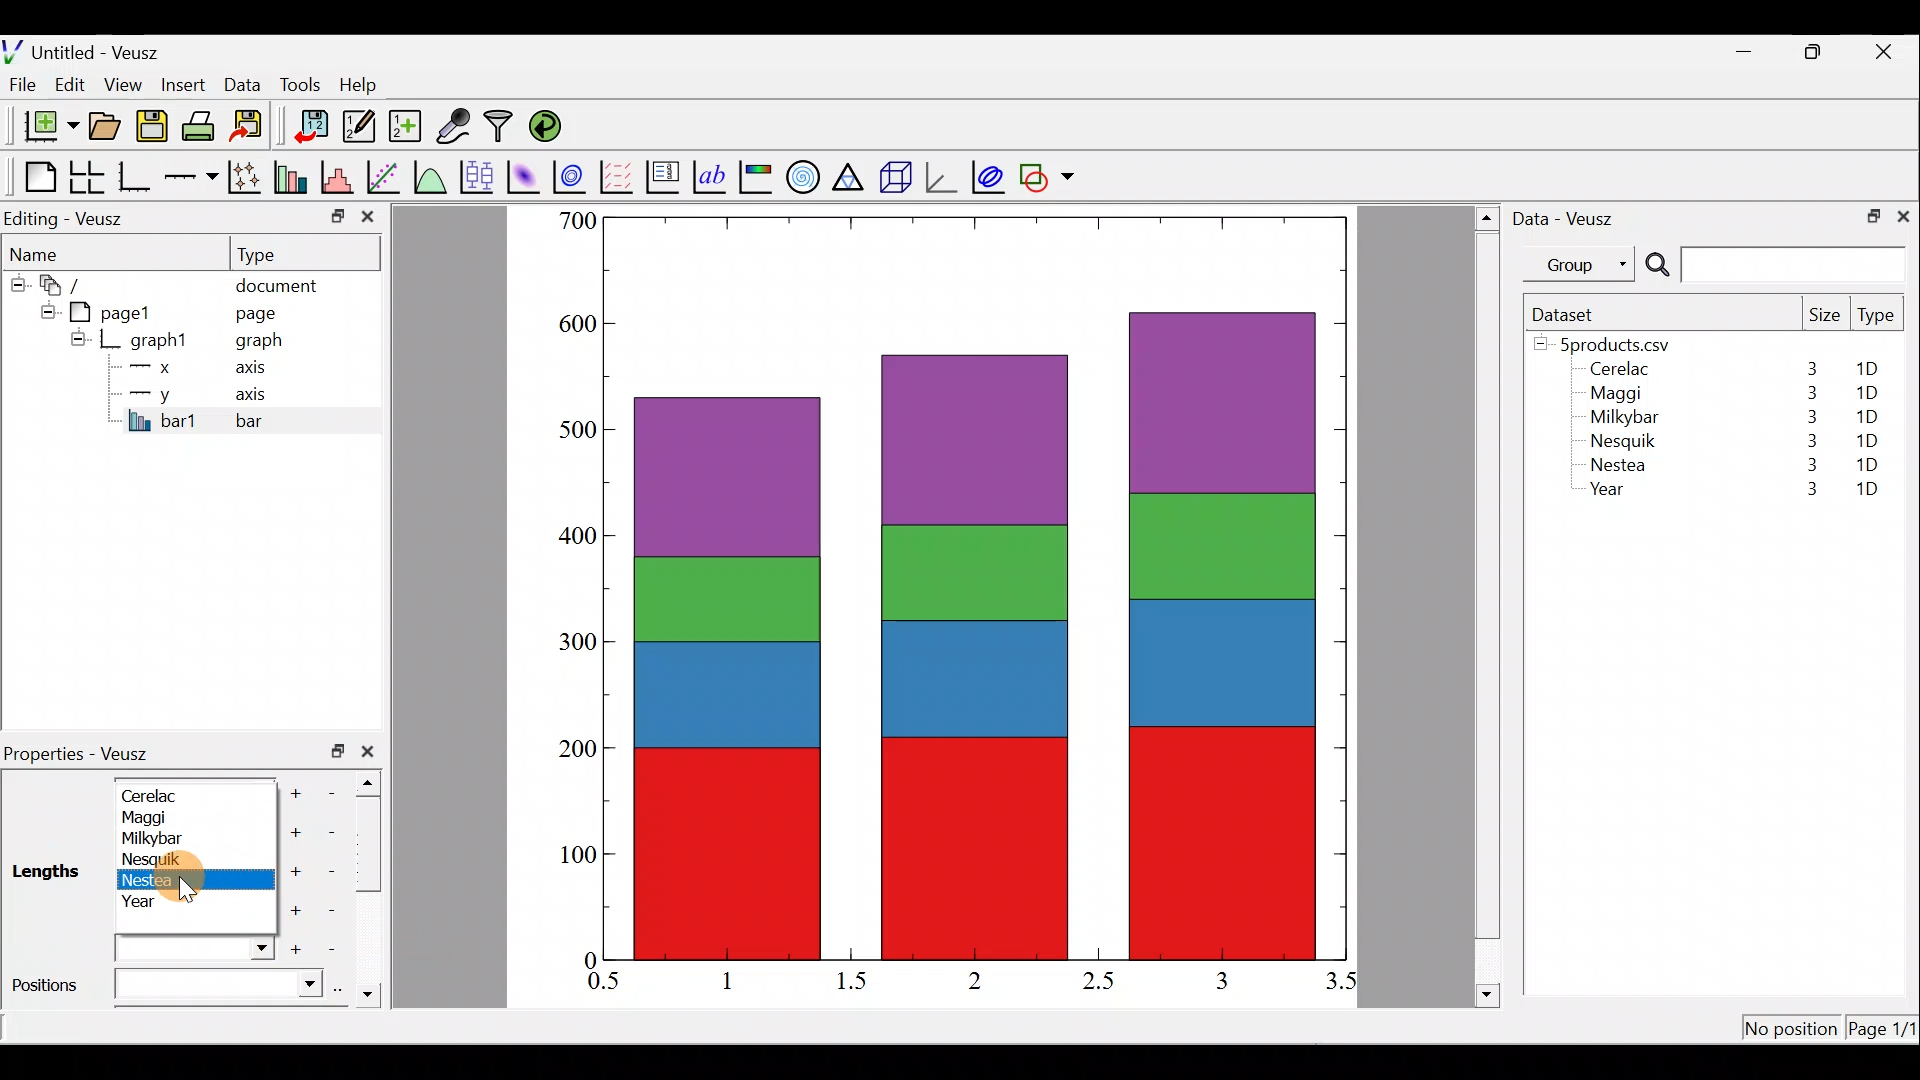 The height and width of the screenshot is (1080, 1920). What do you see at coordinates (1792, 1030) in the screenshot?
I see `No position` at bounding box center [1792, 1030].